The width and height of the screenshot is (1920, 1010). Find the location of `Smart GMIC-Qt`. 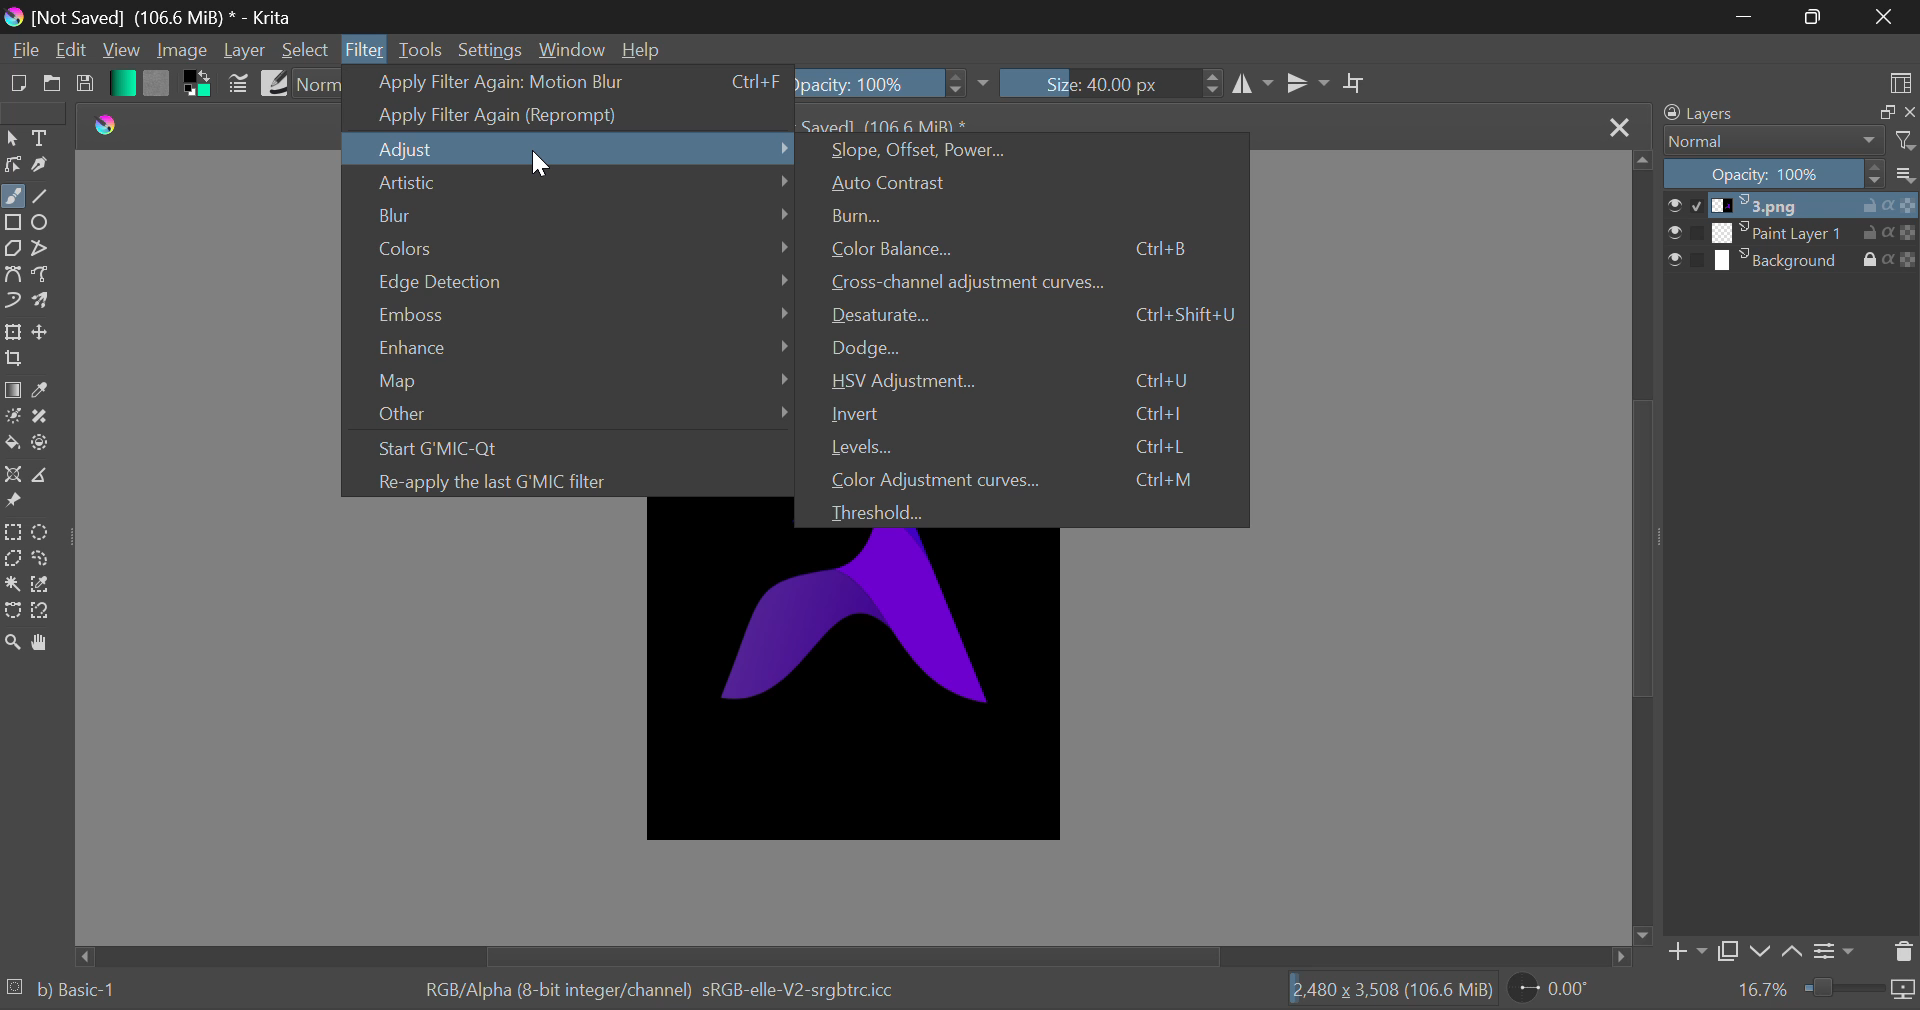

Smart GMIC-Qt is located at coordinates (581, 451).